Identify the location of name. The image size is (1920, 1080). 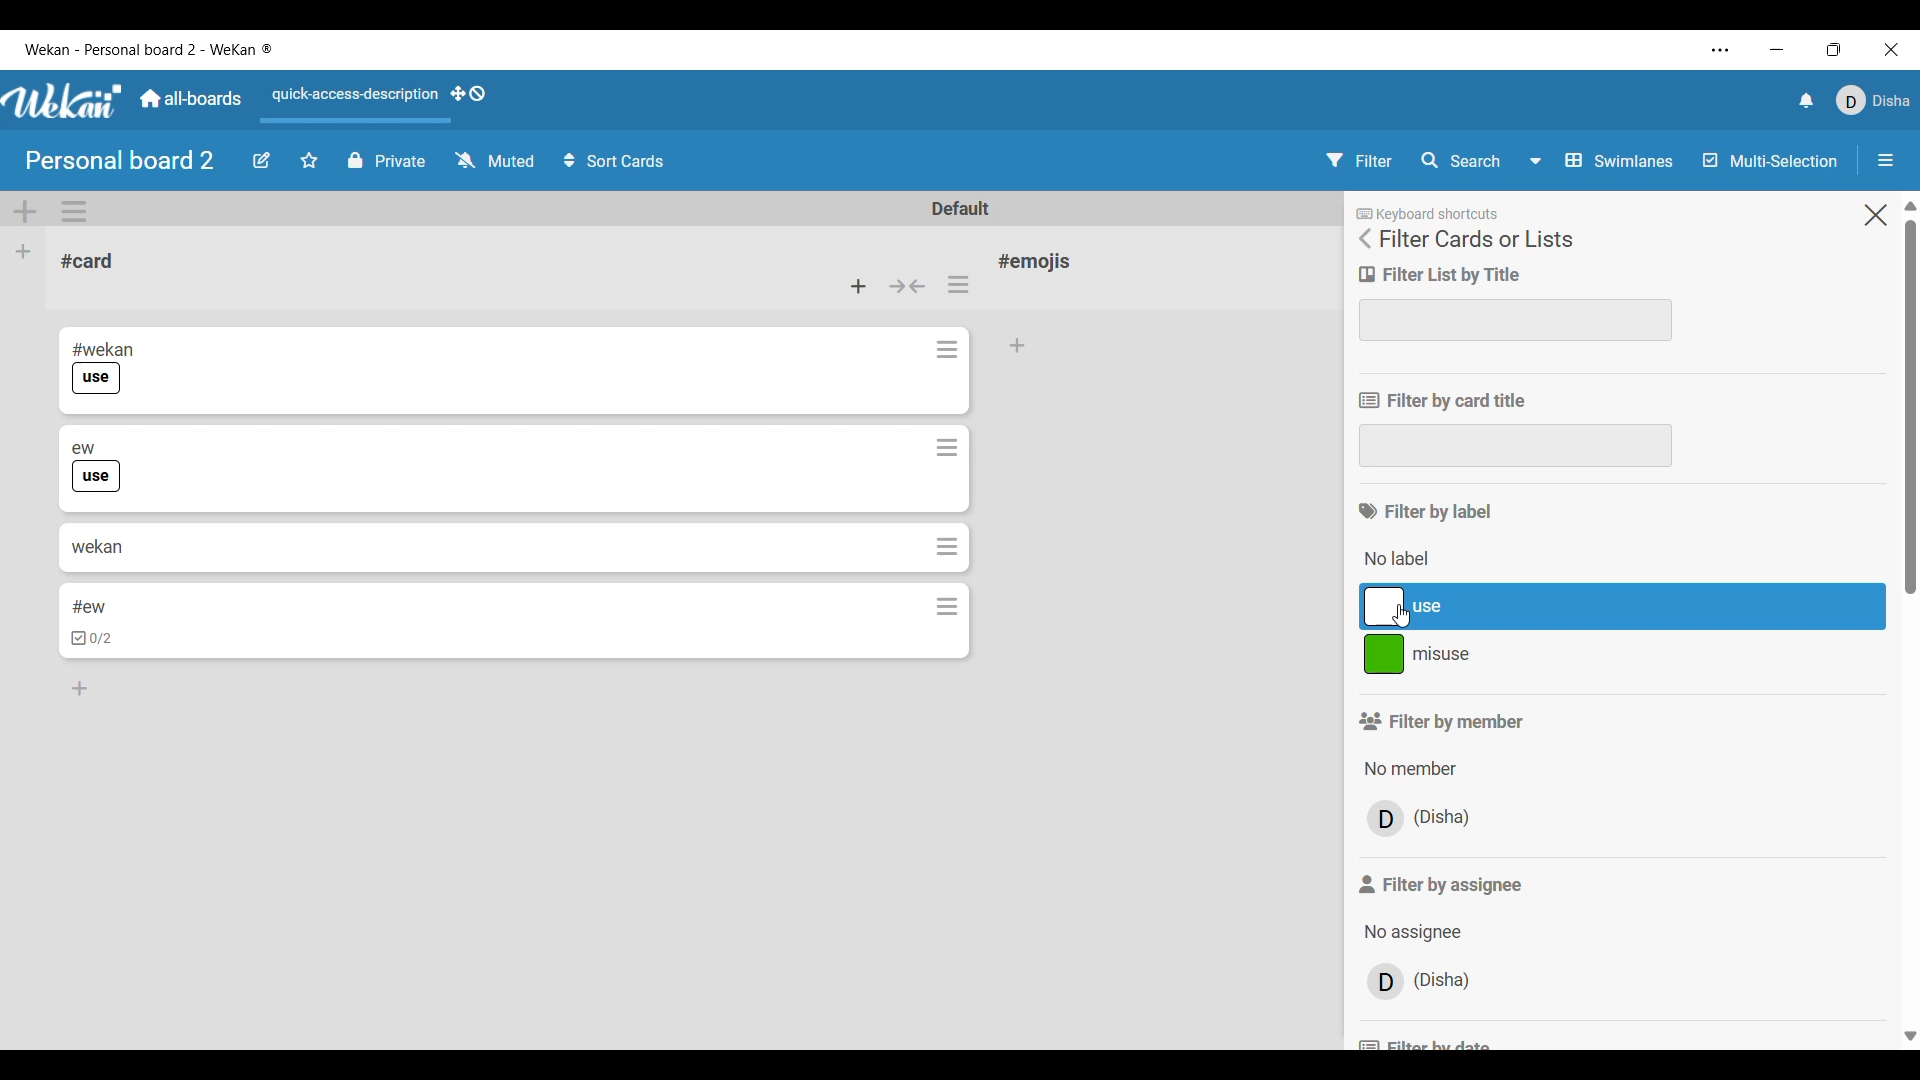
(1444, 818).